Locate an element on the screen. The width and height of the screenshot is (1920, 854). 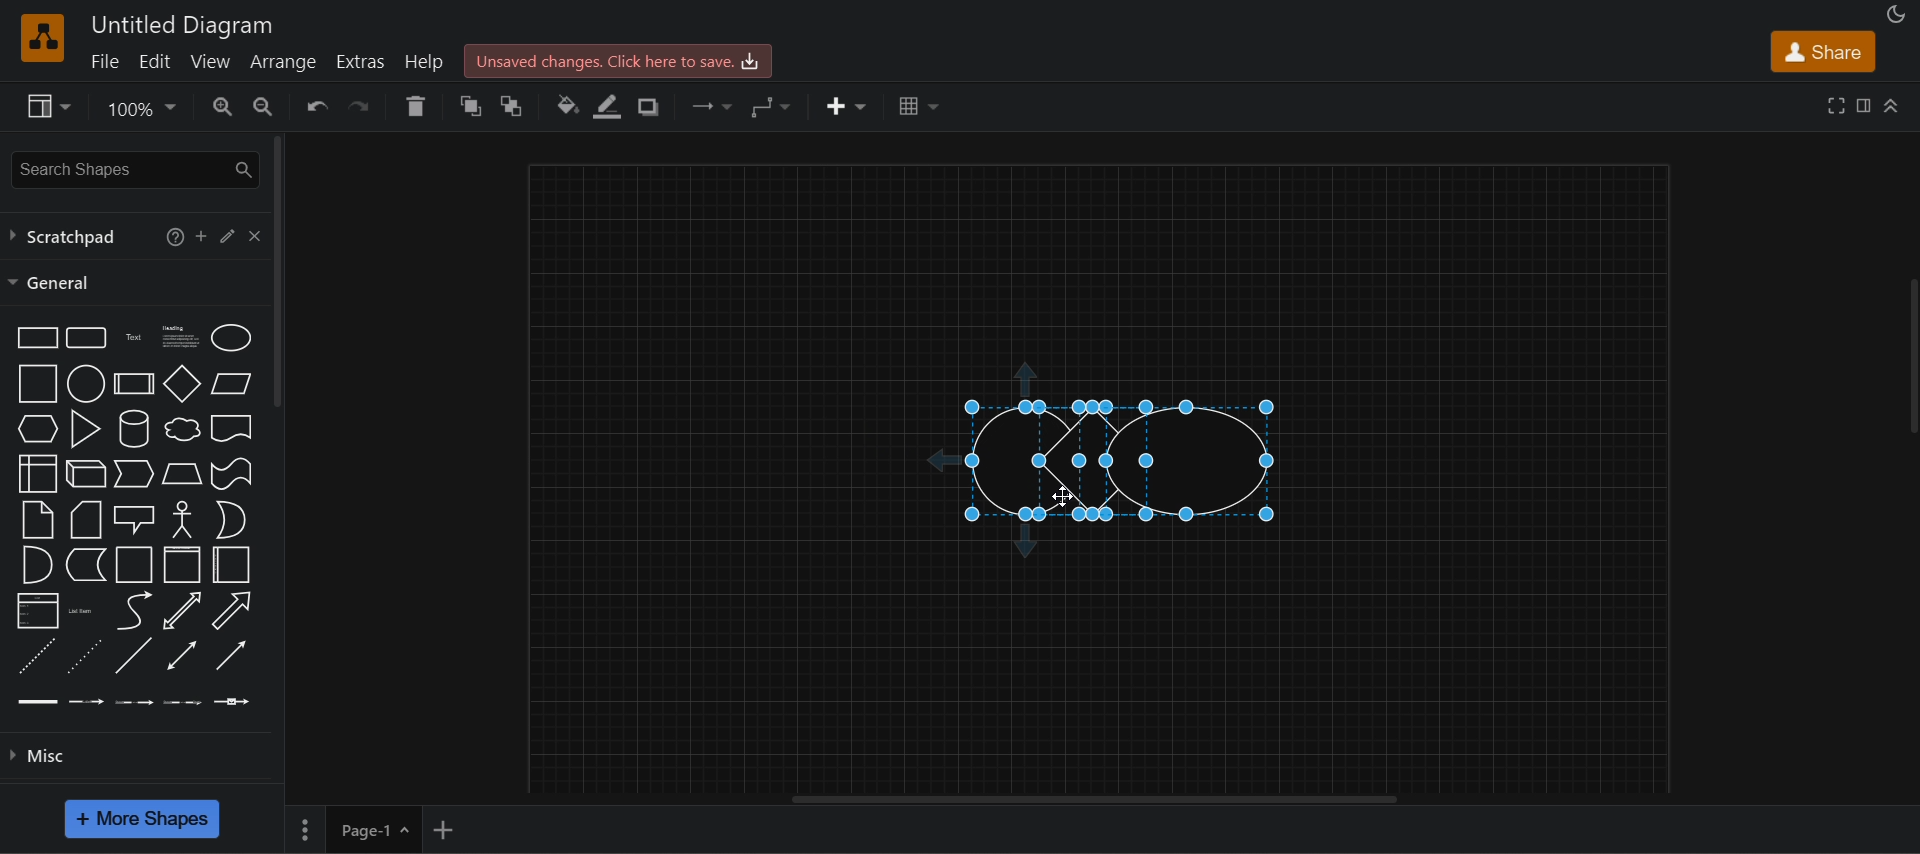
Curve is located at coordinates (134, 610).